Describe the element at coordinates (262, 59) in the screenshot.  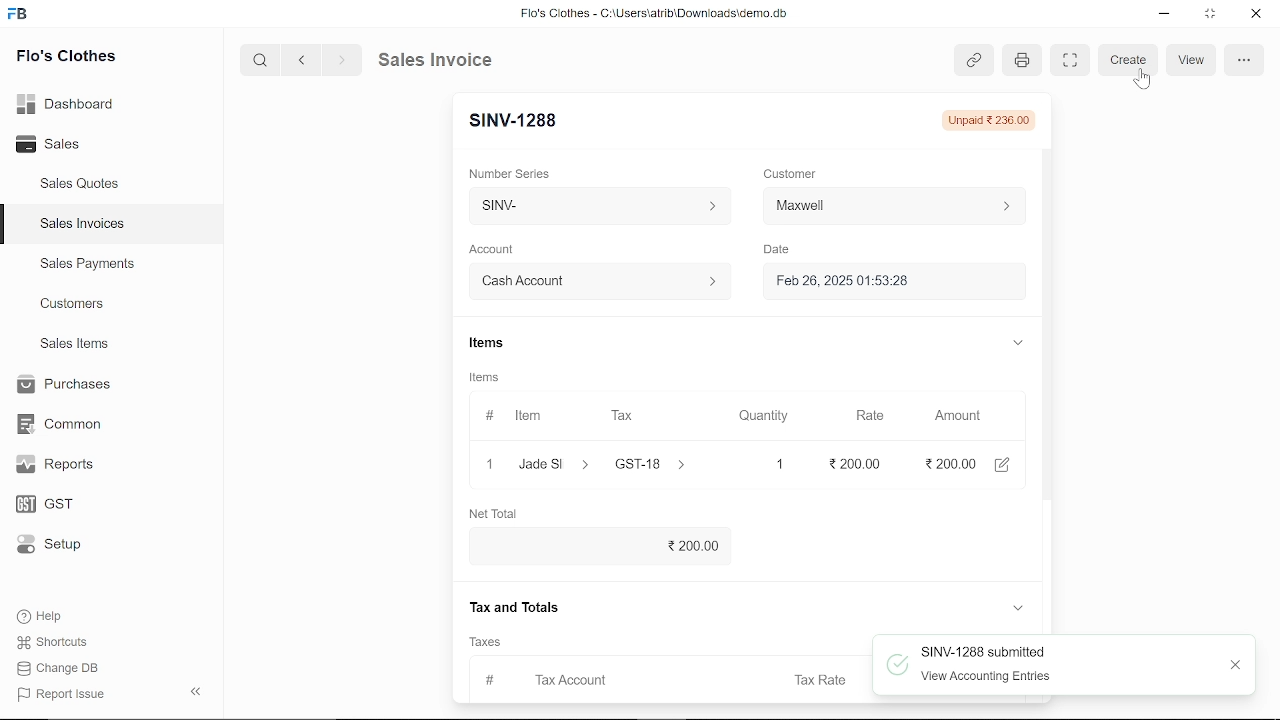
I see `search` at that location.